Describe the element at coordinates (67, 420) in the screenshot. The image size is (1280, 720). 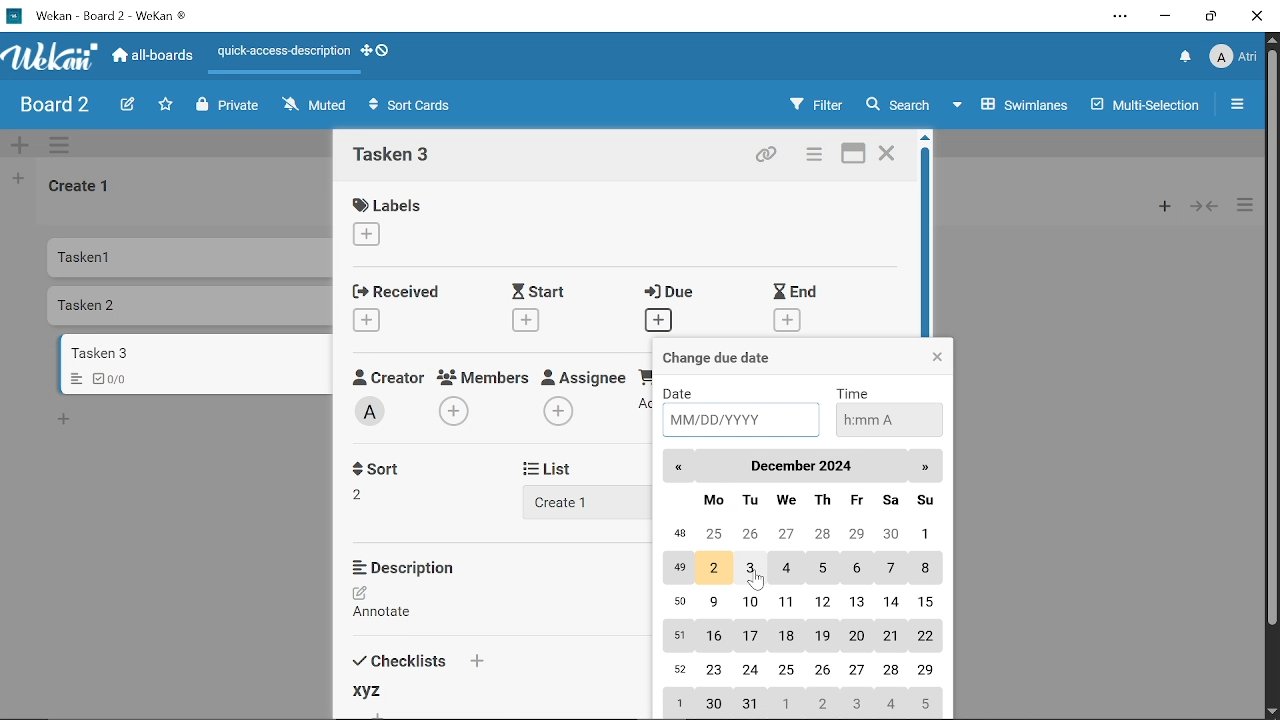
I see `Add card bottom to the list` at that location.